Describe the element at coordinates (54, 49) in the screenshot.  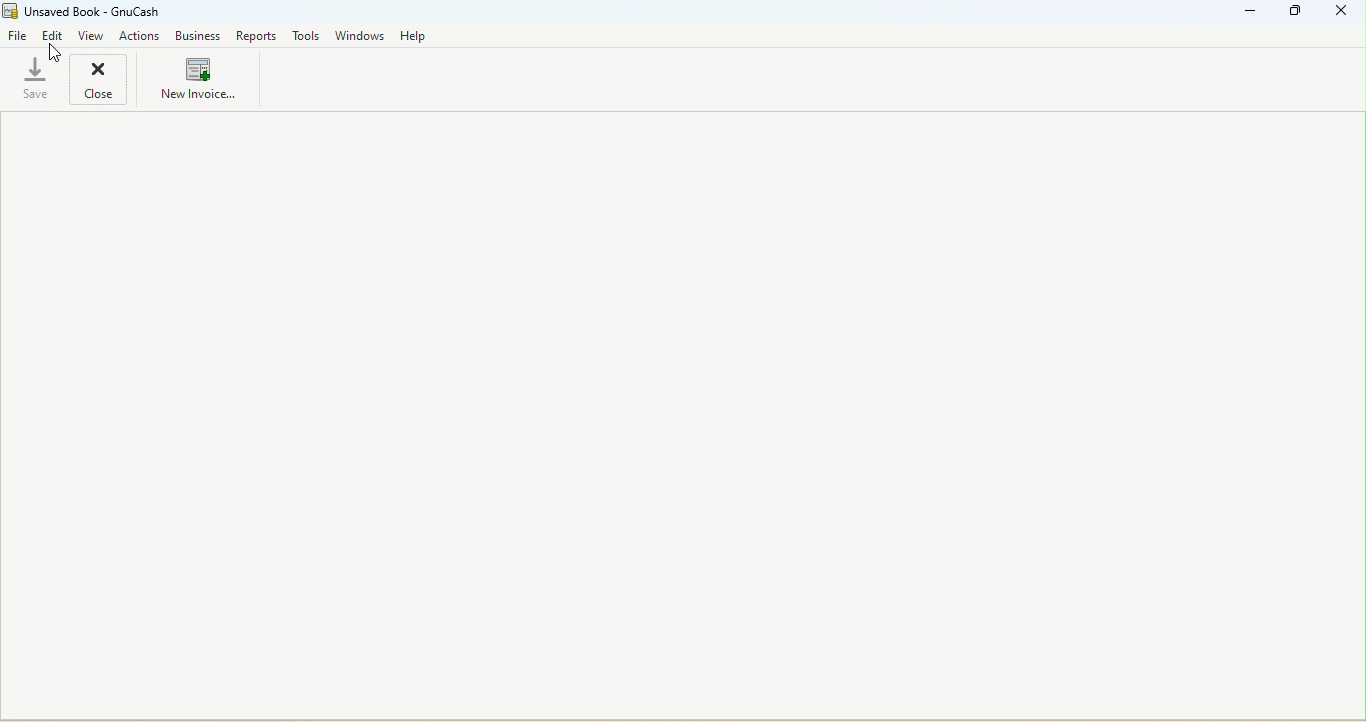
I see `cursor` at that location.